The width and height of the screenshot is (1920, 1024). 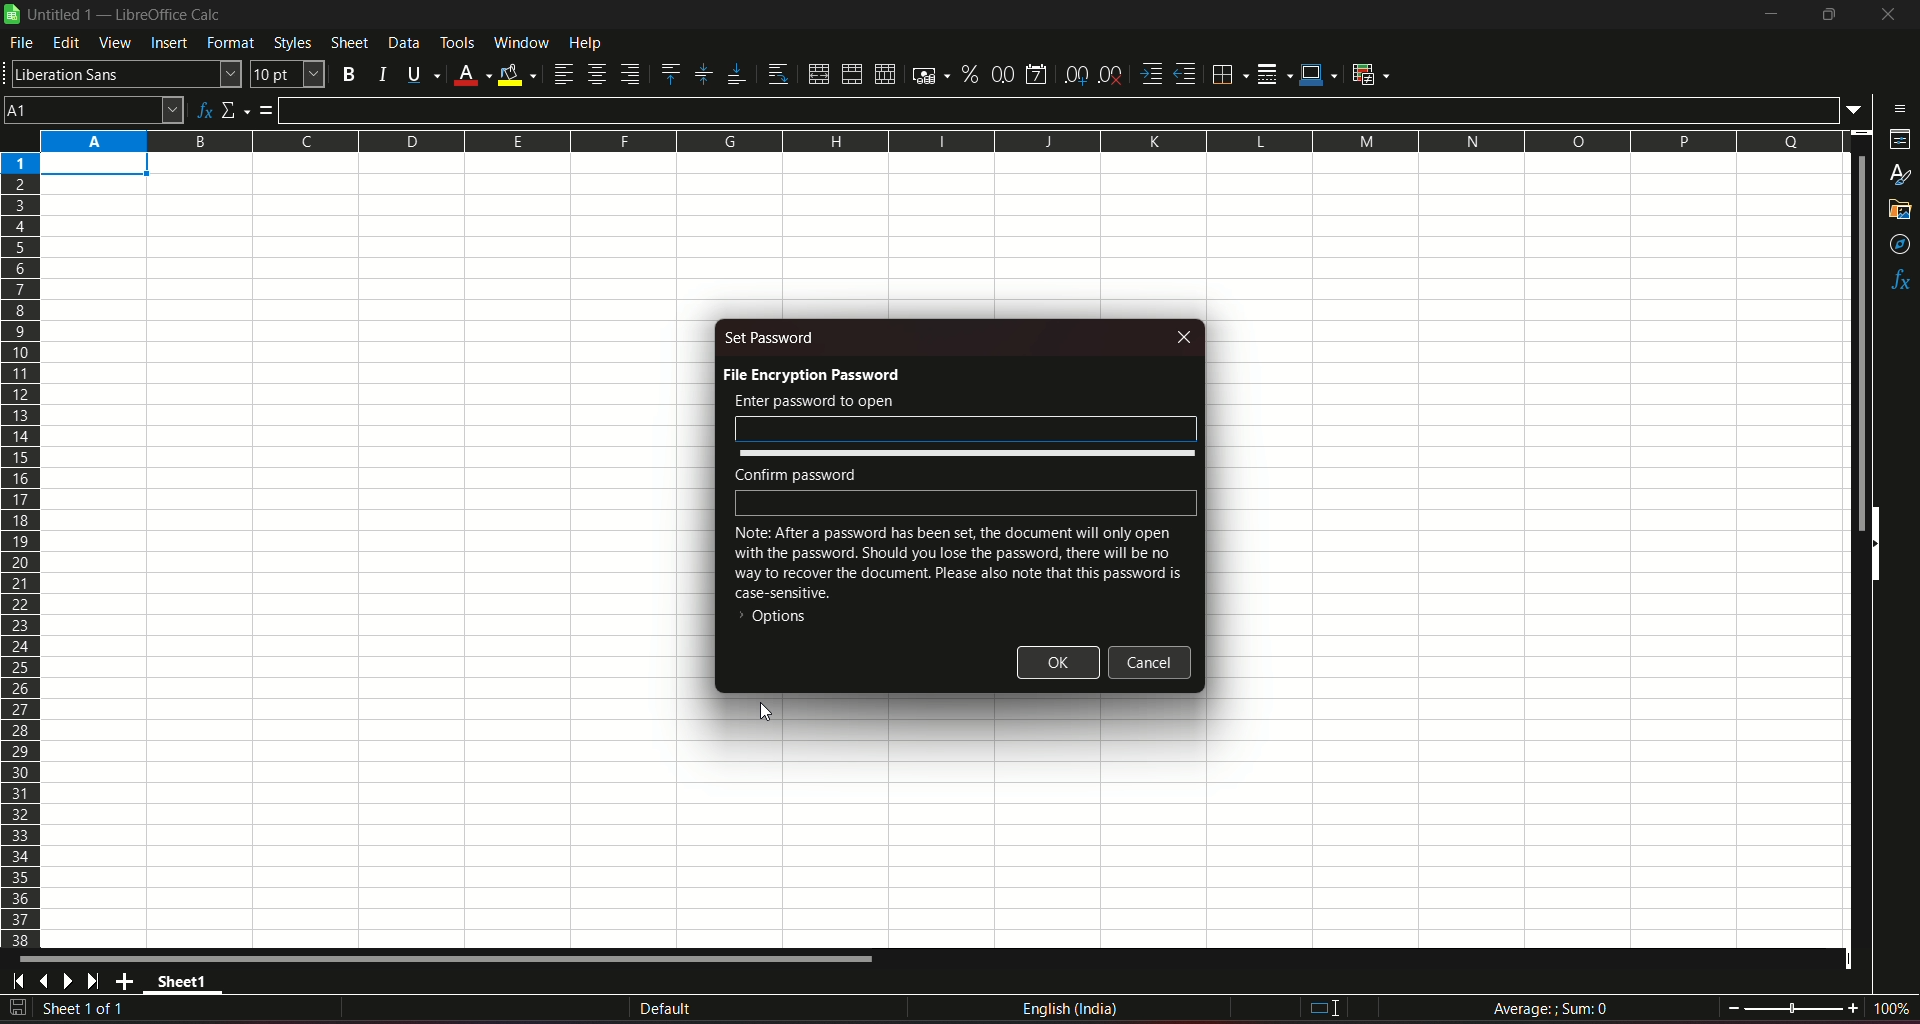 What do you see at coordinates (1769, 15) in the screenshot?
I see `minimize` at bounding box center [1769, 15].